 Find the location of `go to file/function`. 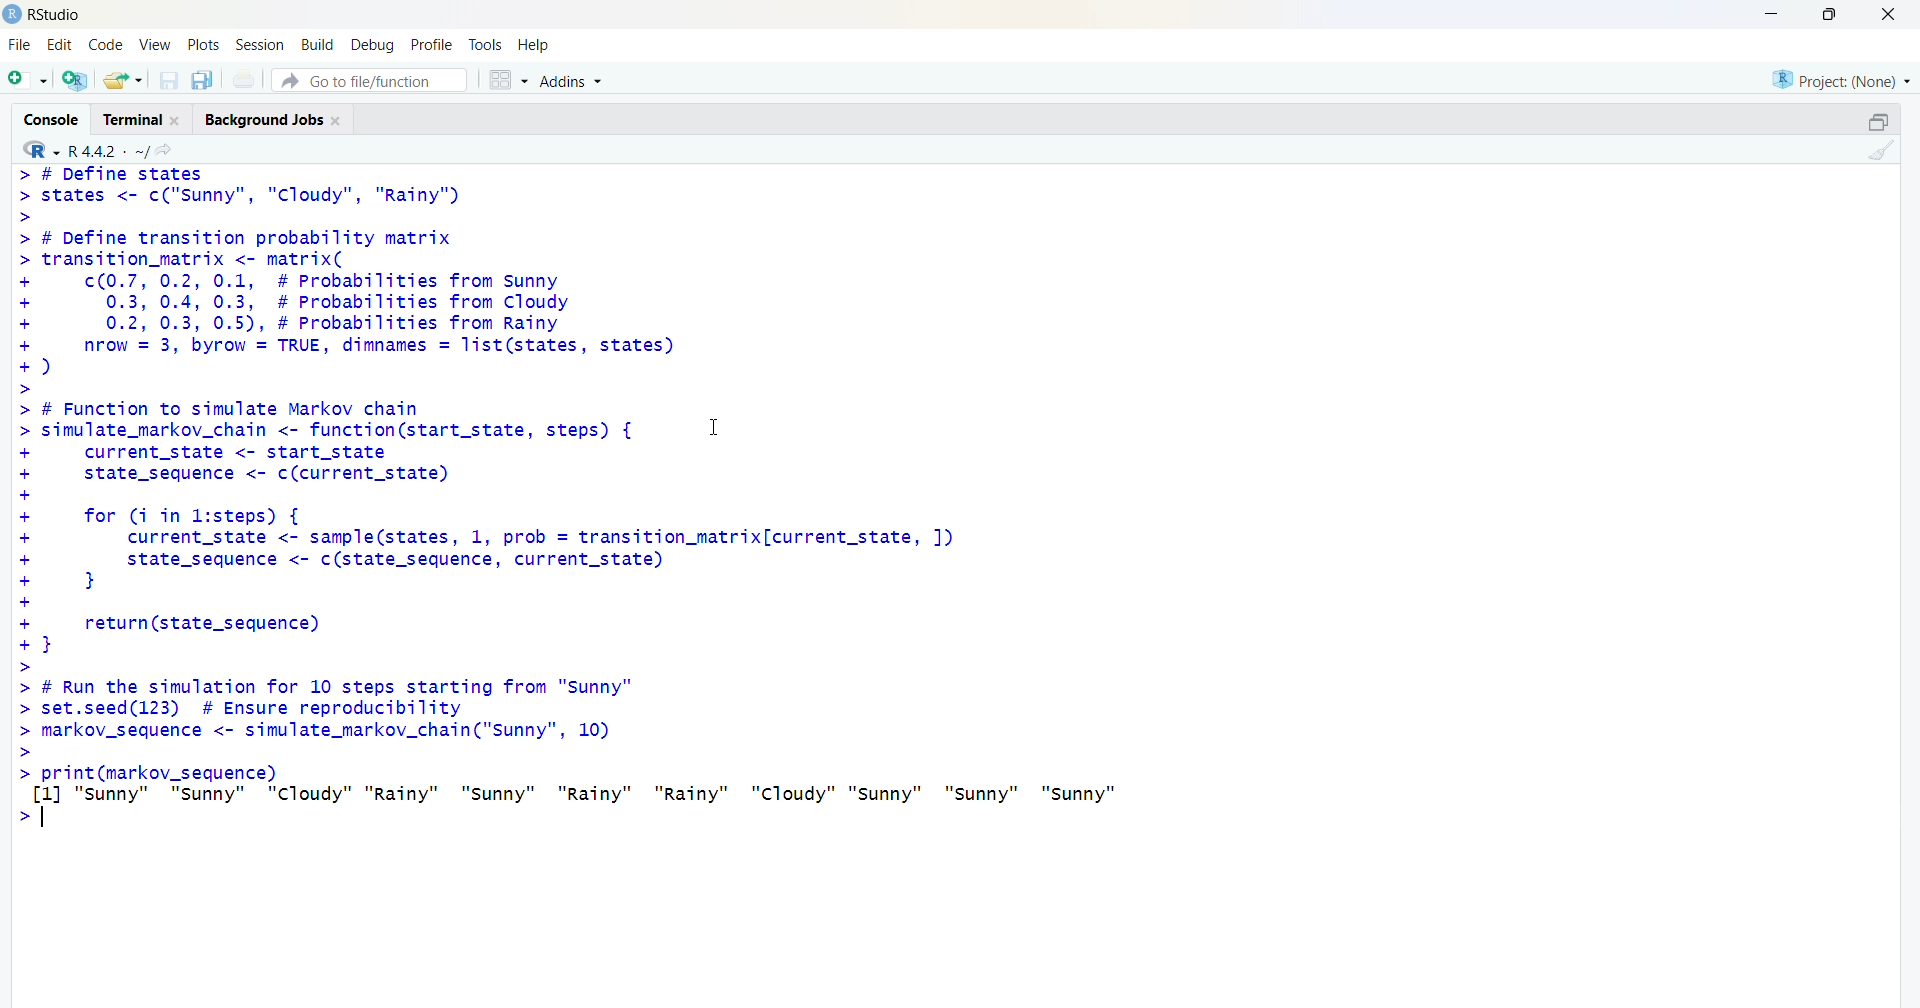

go to file/function is located at coordinates (368, 81).